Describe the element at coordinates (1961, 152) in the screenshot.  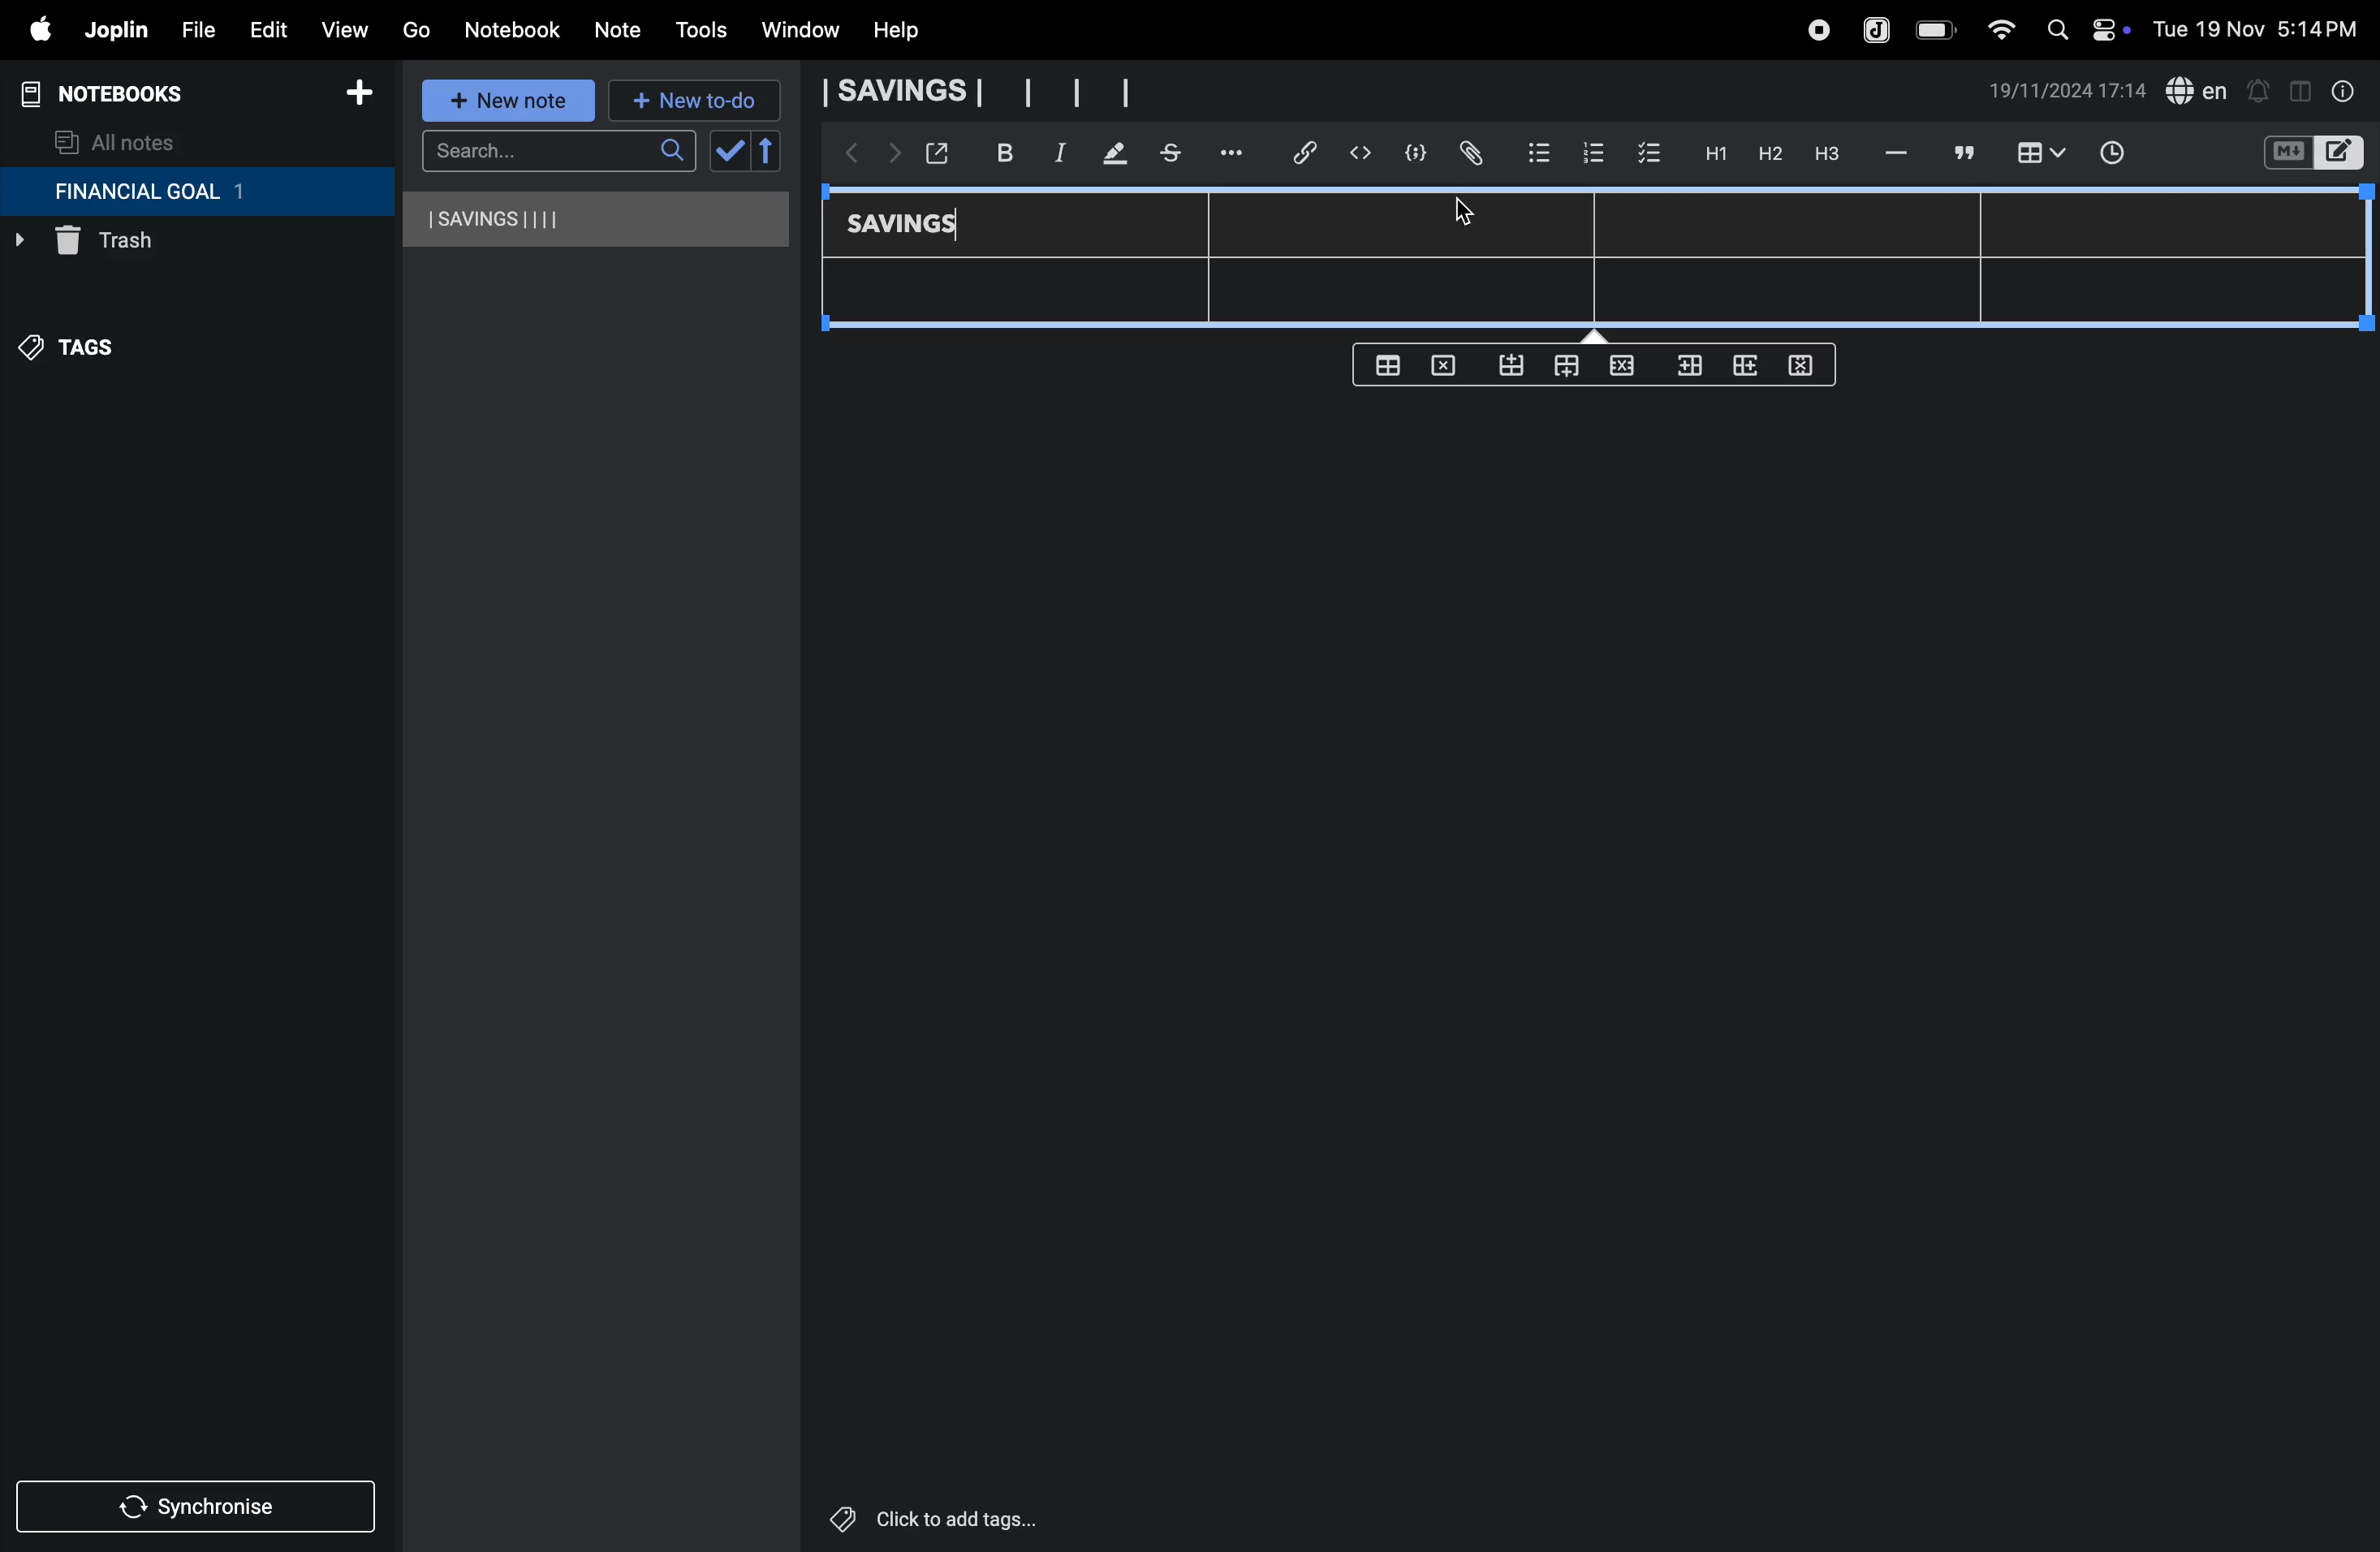
I see `comment` at that location.